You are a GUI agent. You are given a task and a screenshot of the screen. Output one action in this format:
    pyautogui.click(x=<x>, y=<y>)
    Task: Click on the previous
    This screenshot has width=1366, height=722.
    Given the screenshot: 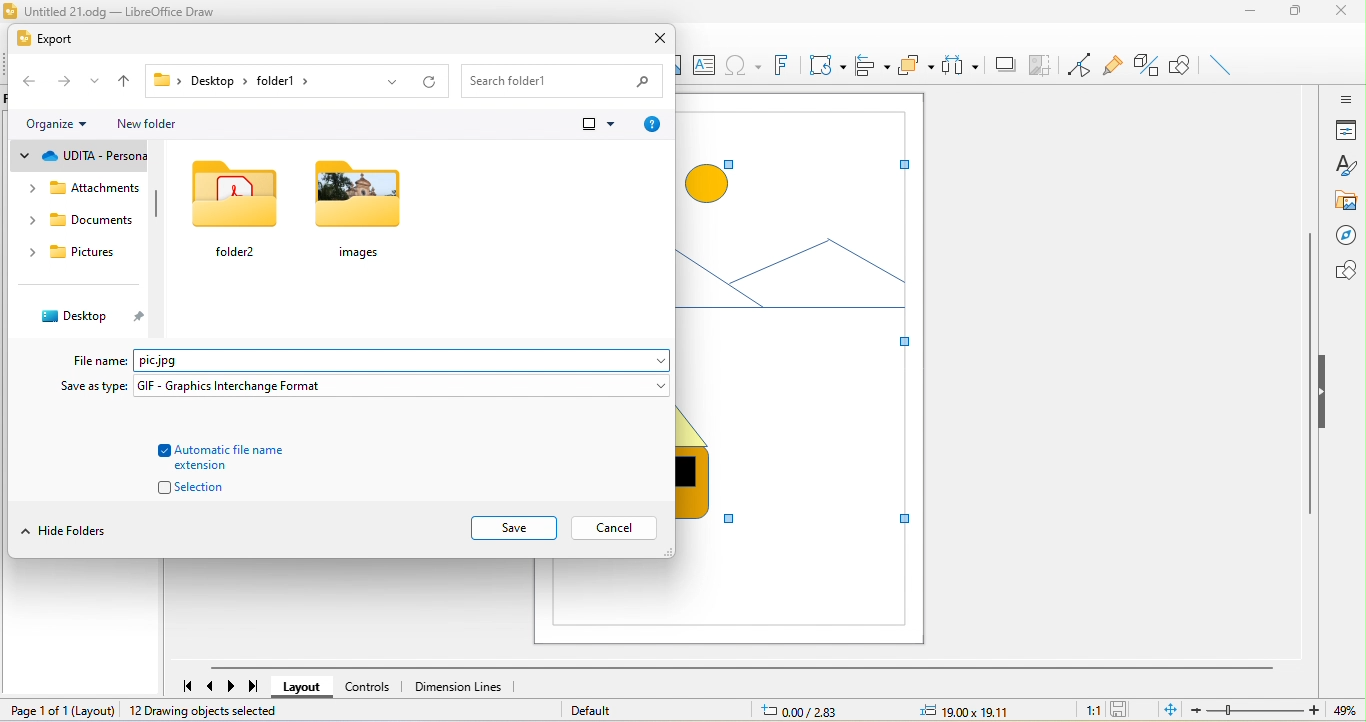 What is the action you would take?
    pyautogui.click(x=213, y=686)
    